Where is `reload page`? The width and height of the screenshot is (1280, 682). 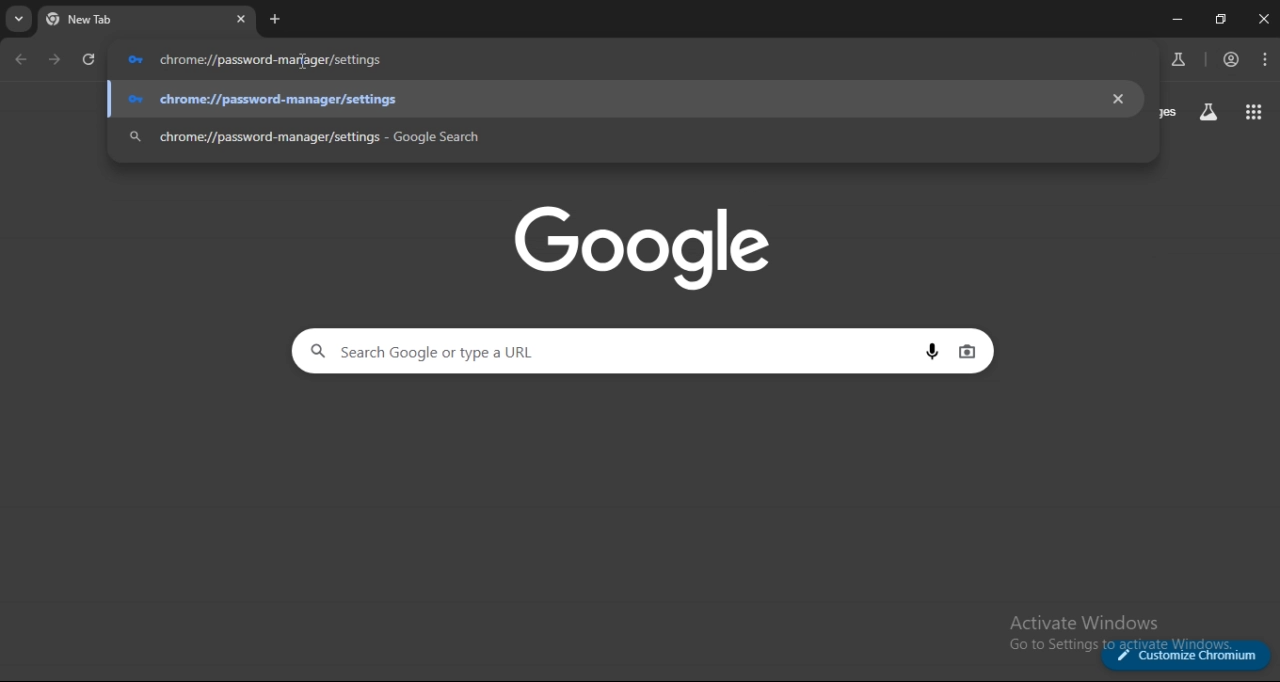 reload page is located at coordinates (90, 63).